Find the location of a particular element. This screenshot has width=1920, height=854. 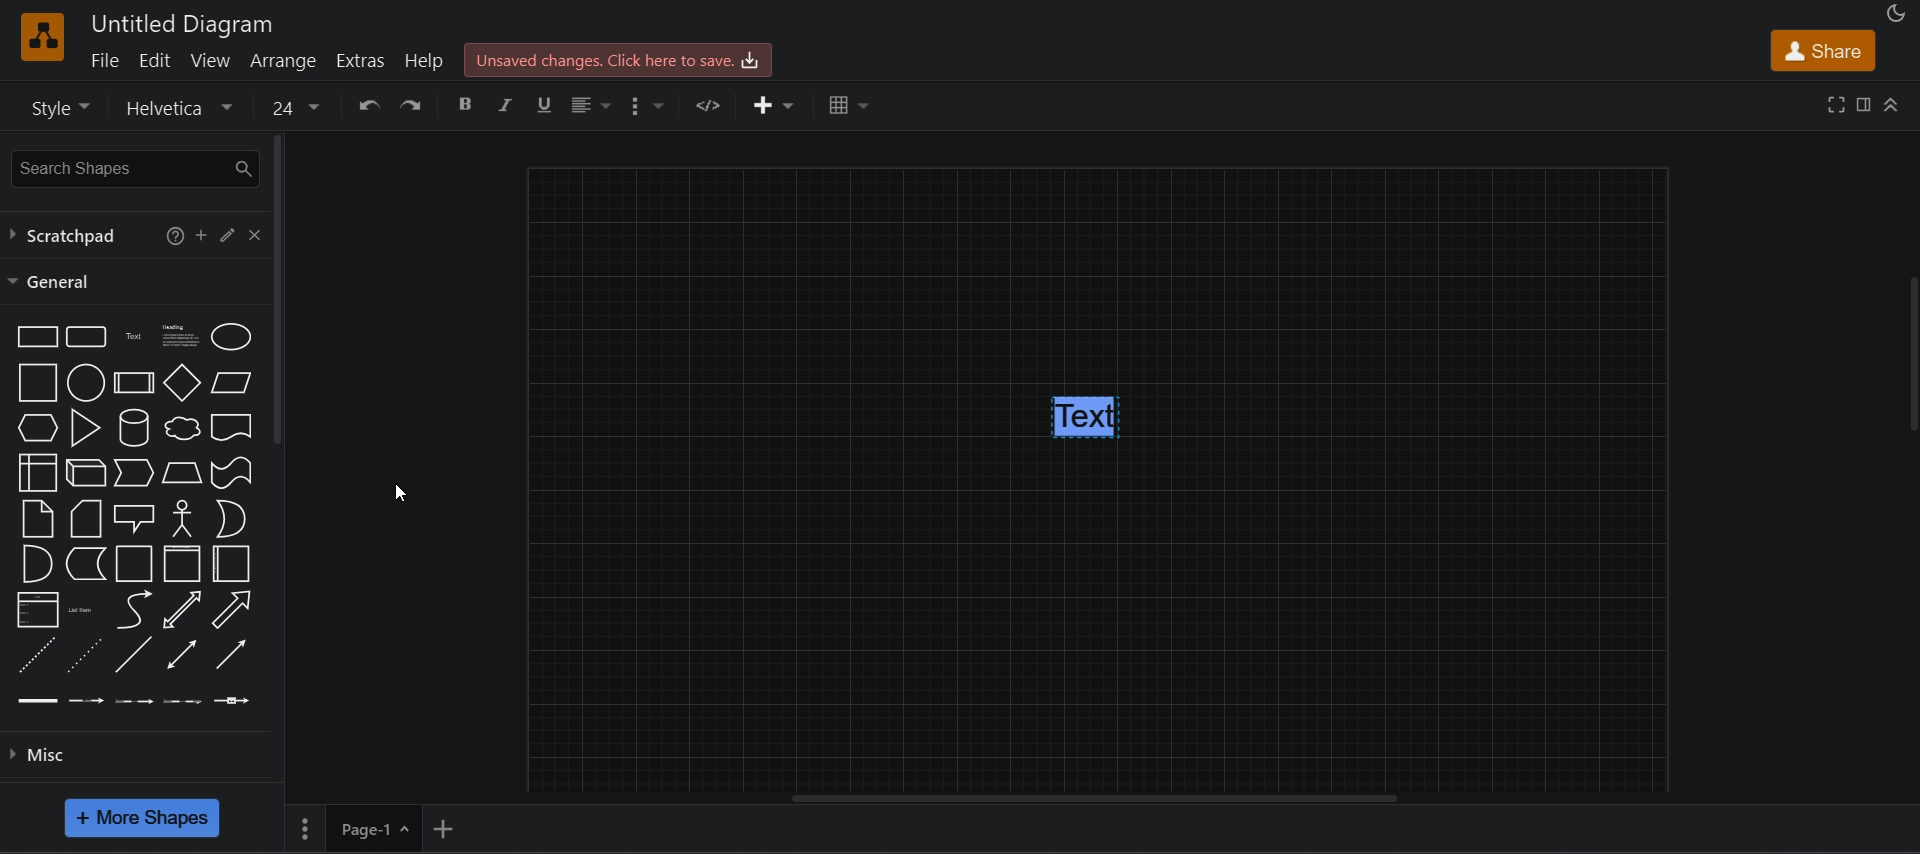

collapase/expand is located at coordinates (1891, 104).